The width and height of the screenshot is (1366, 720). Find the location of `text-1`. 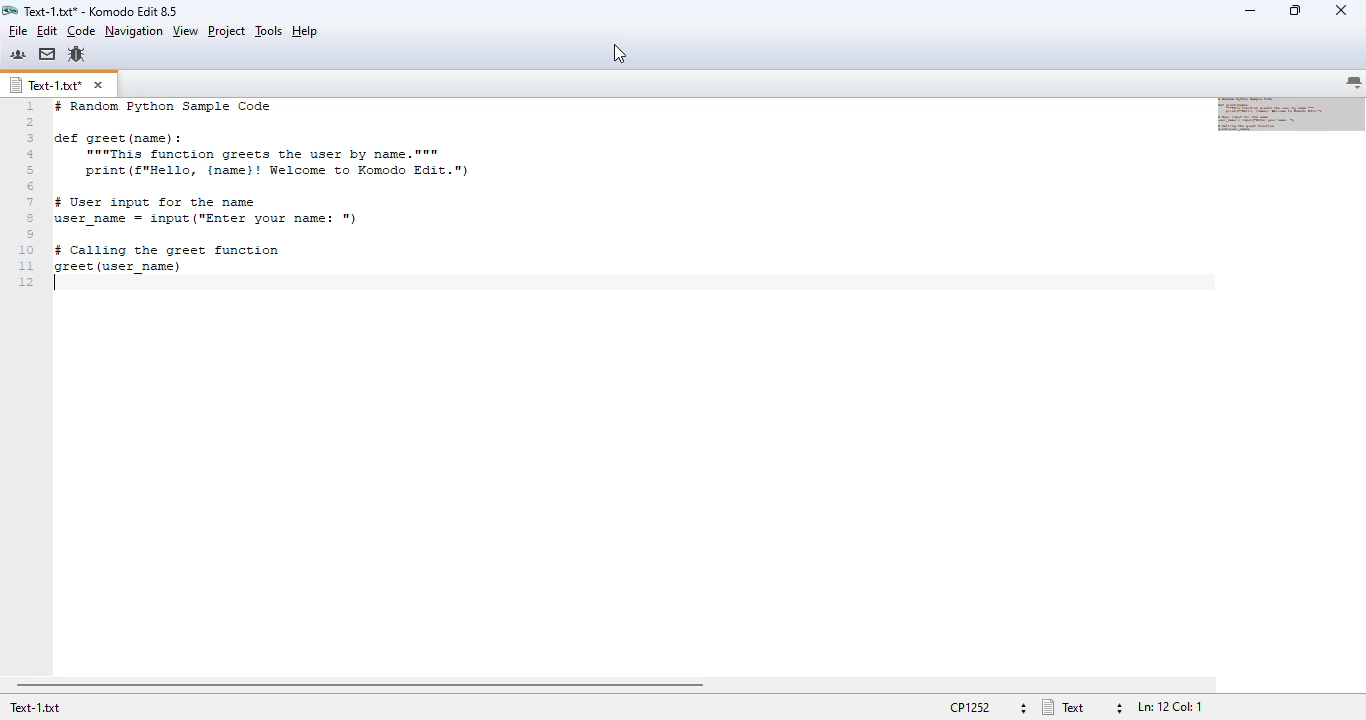

text-1 is located at coordinates (36, 708).